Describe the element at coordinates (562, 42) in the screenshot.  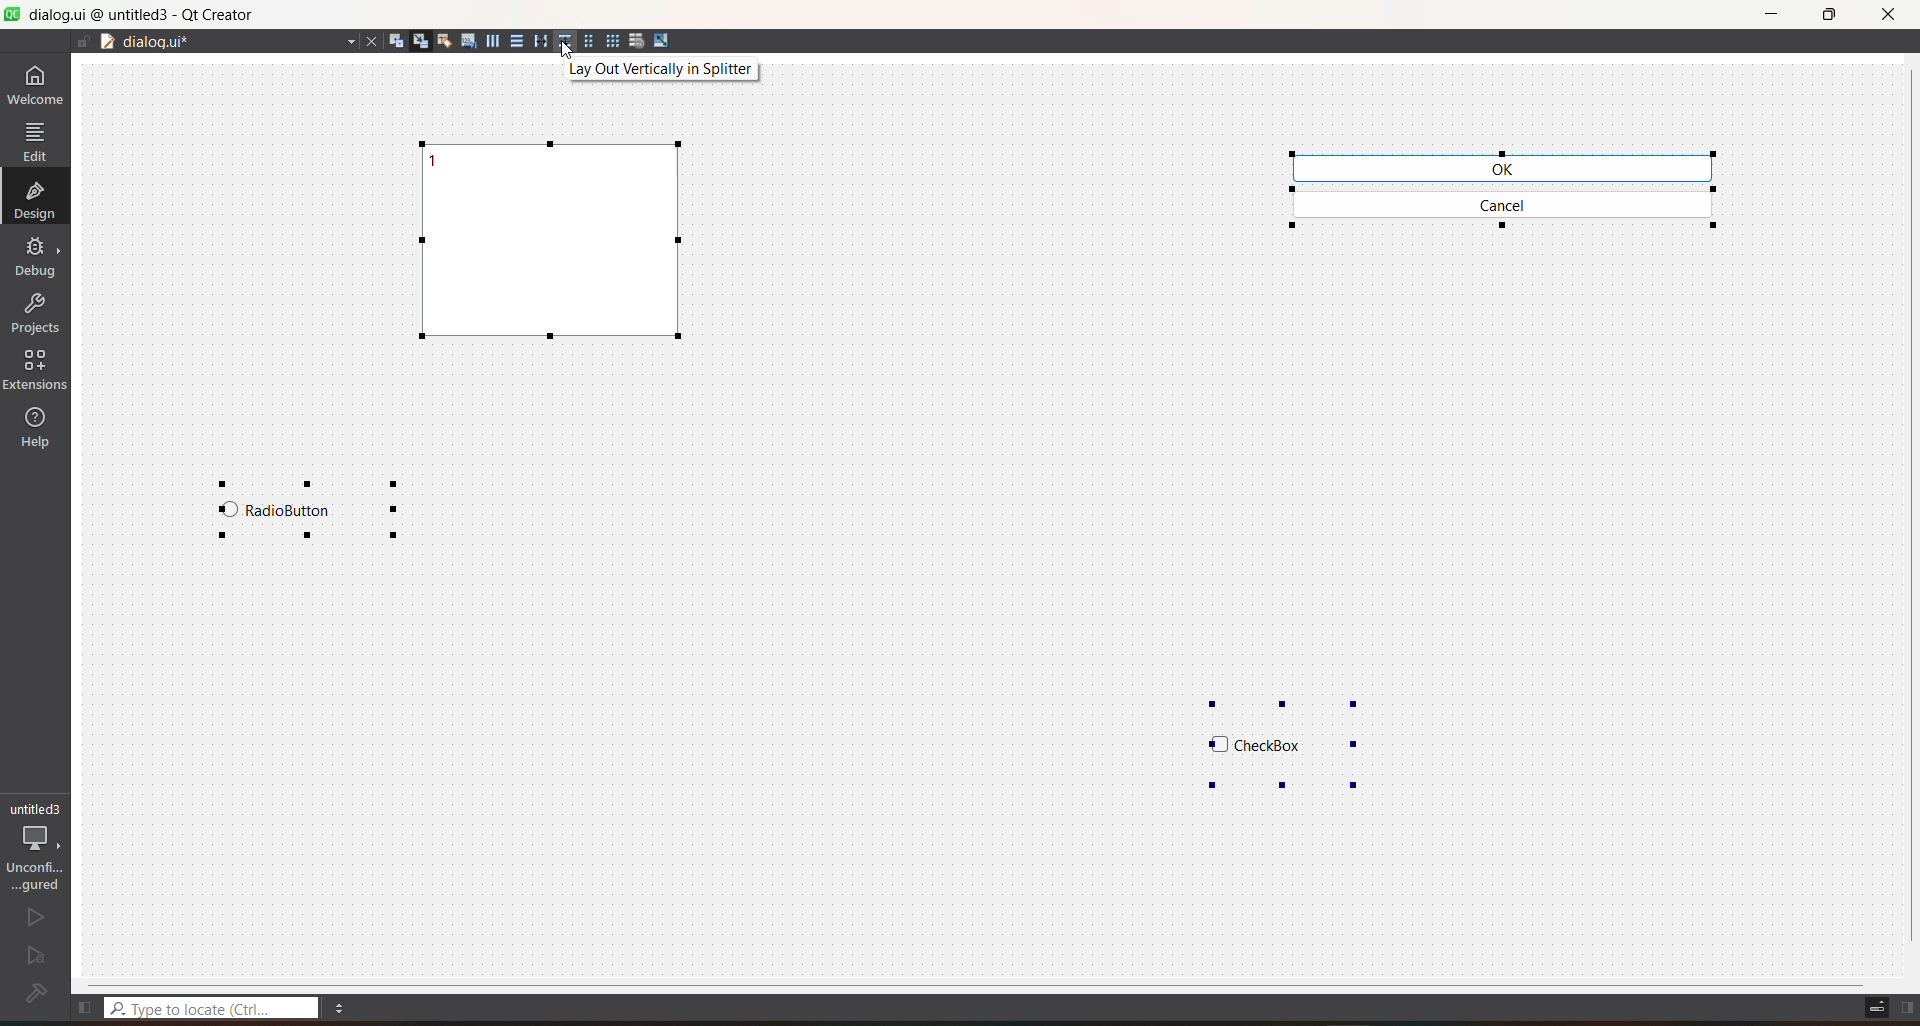
I see `layout vertical splitter` at that location.